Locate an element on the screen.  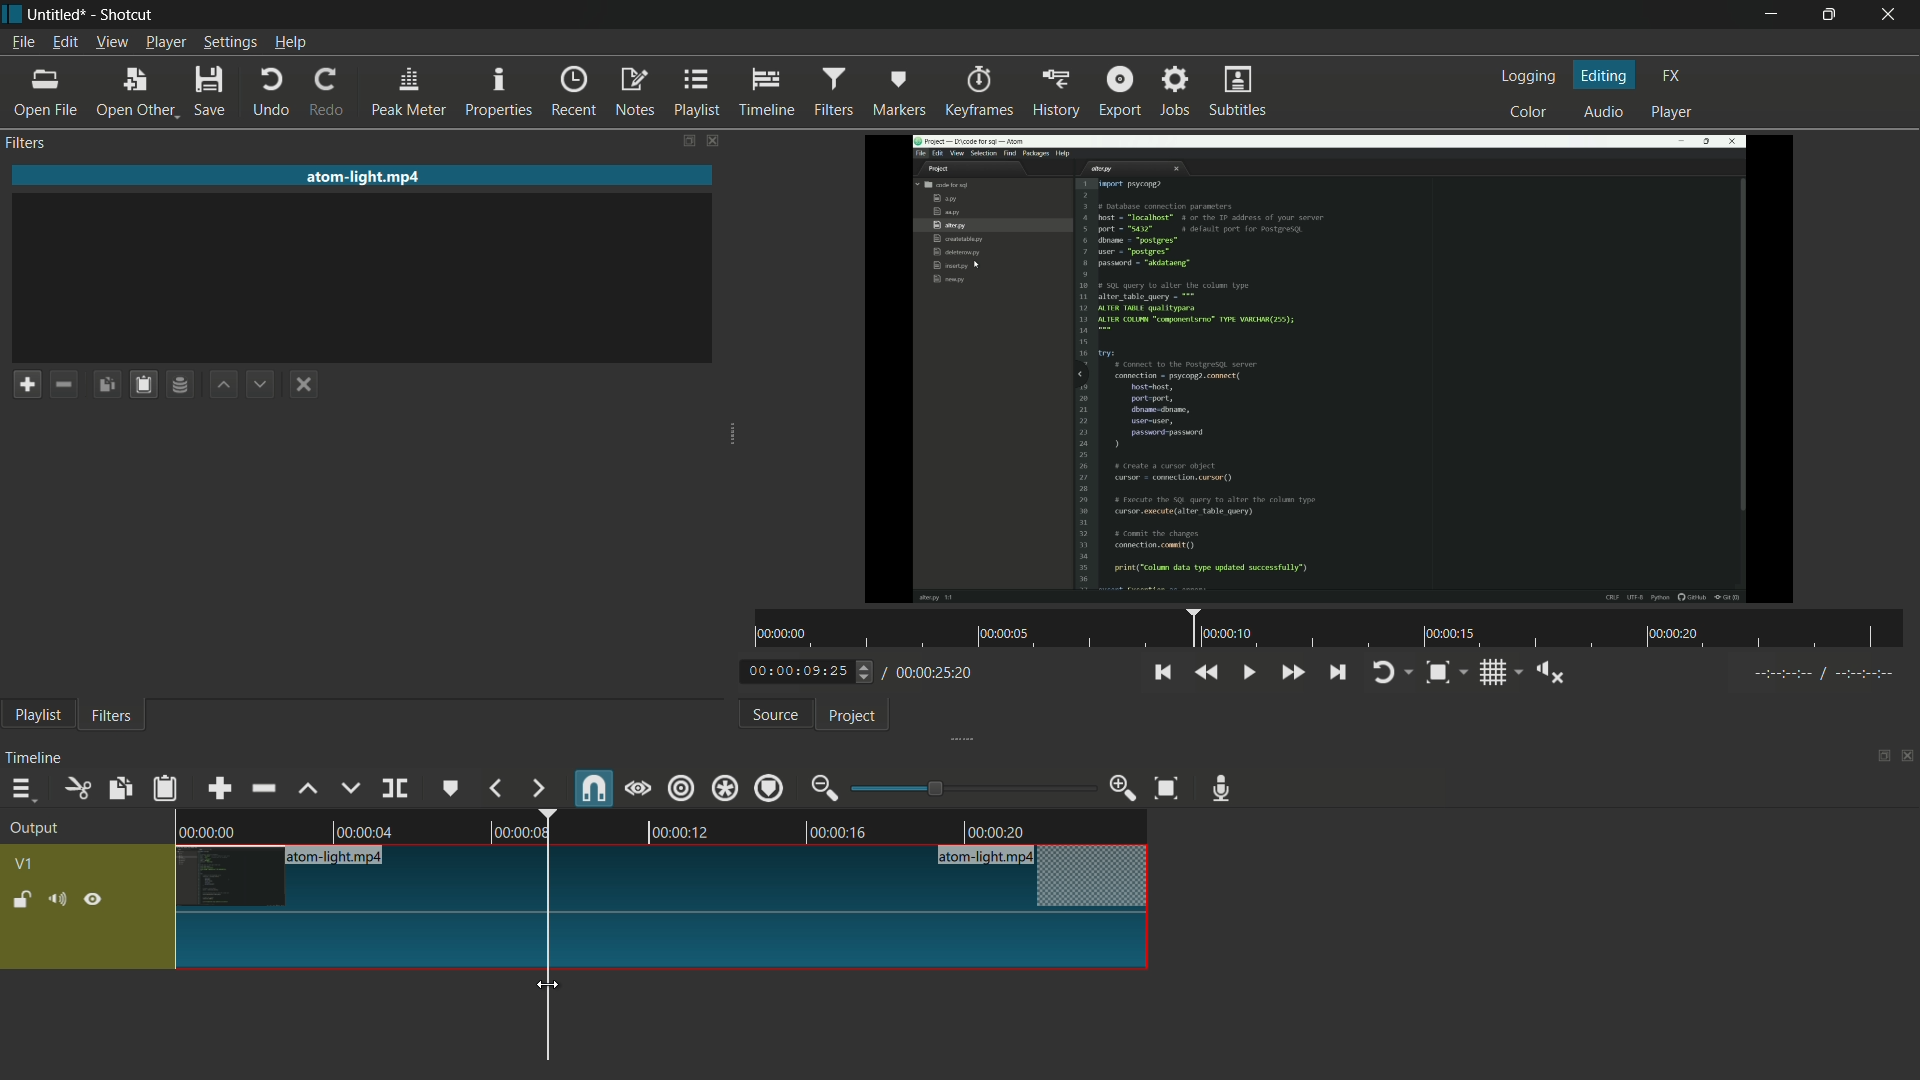
filters is located at coordinates (837, 92).